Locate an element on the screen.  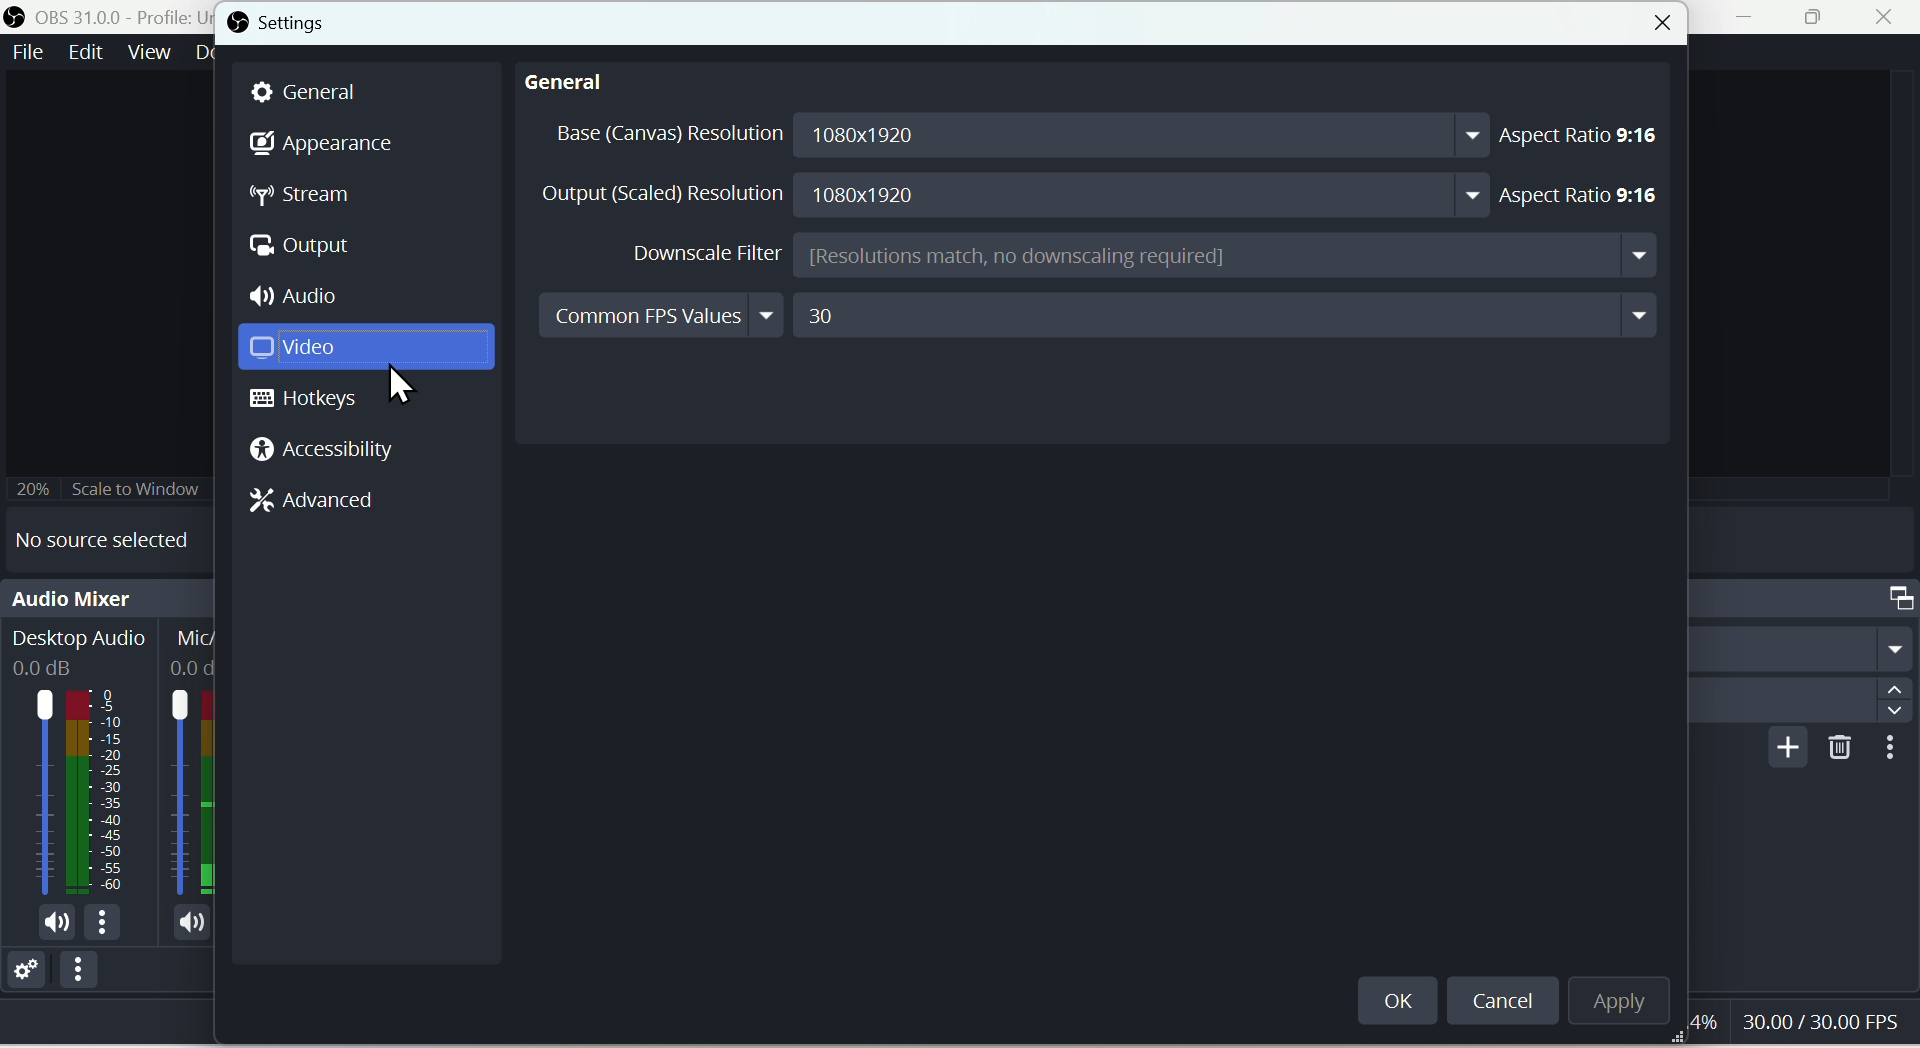
Add is located at coordinates (1782, 749).